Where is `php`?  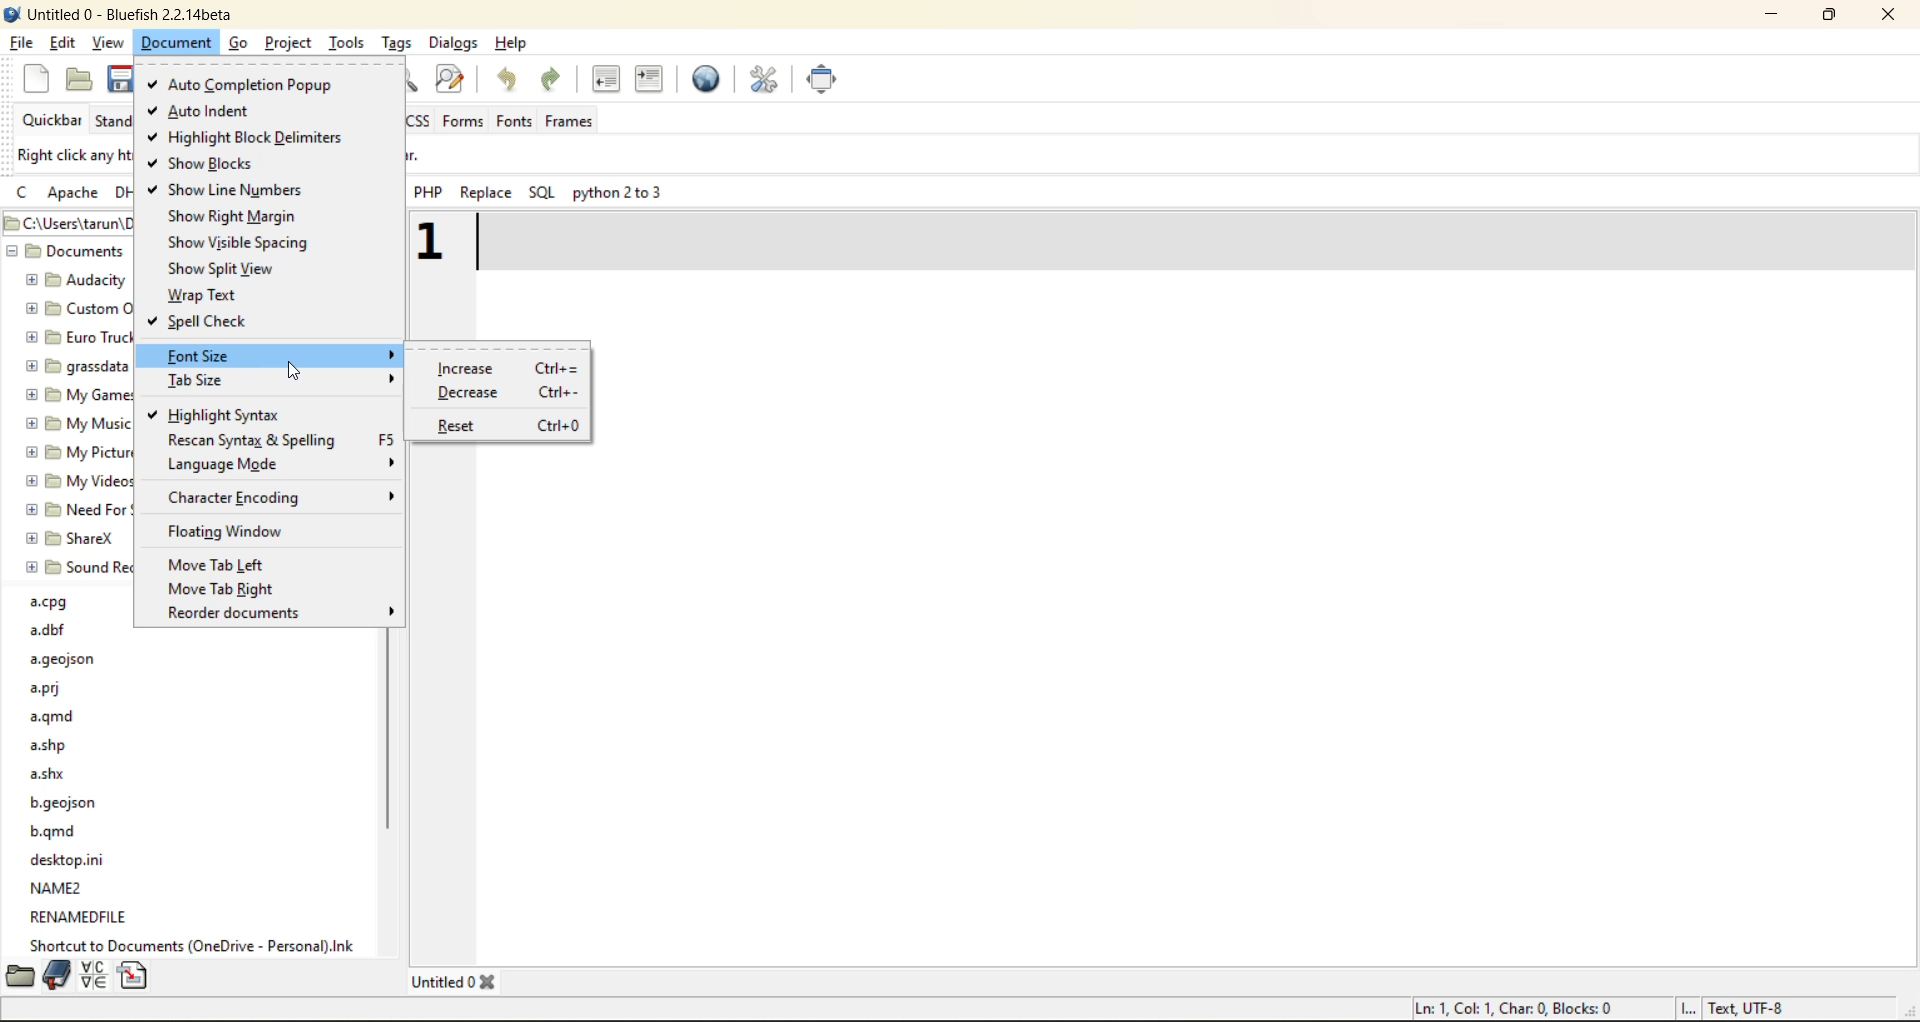 php is located at coordinates (431, 190).